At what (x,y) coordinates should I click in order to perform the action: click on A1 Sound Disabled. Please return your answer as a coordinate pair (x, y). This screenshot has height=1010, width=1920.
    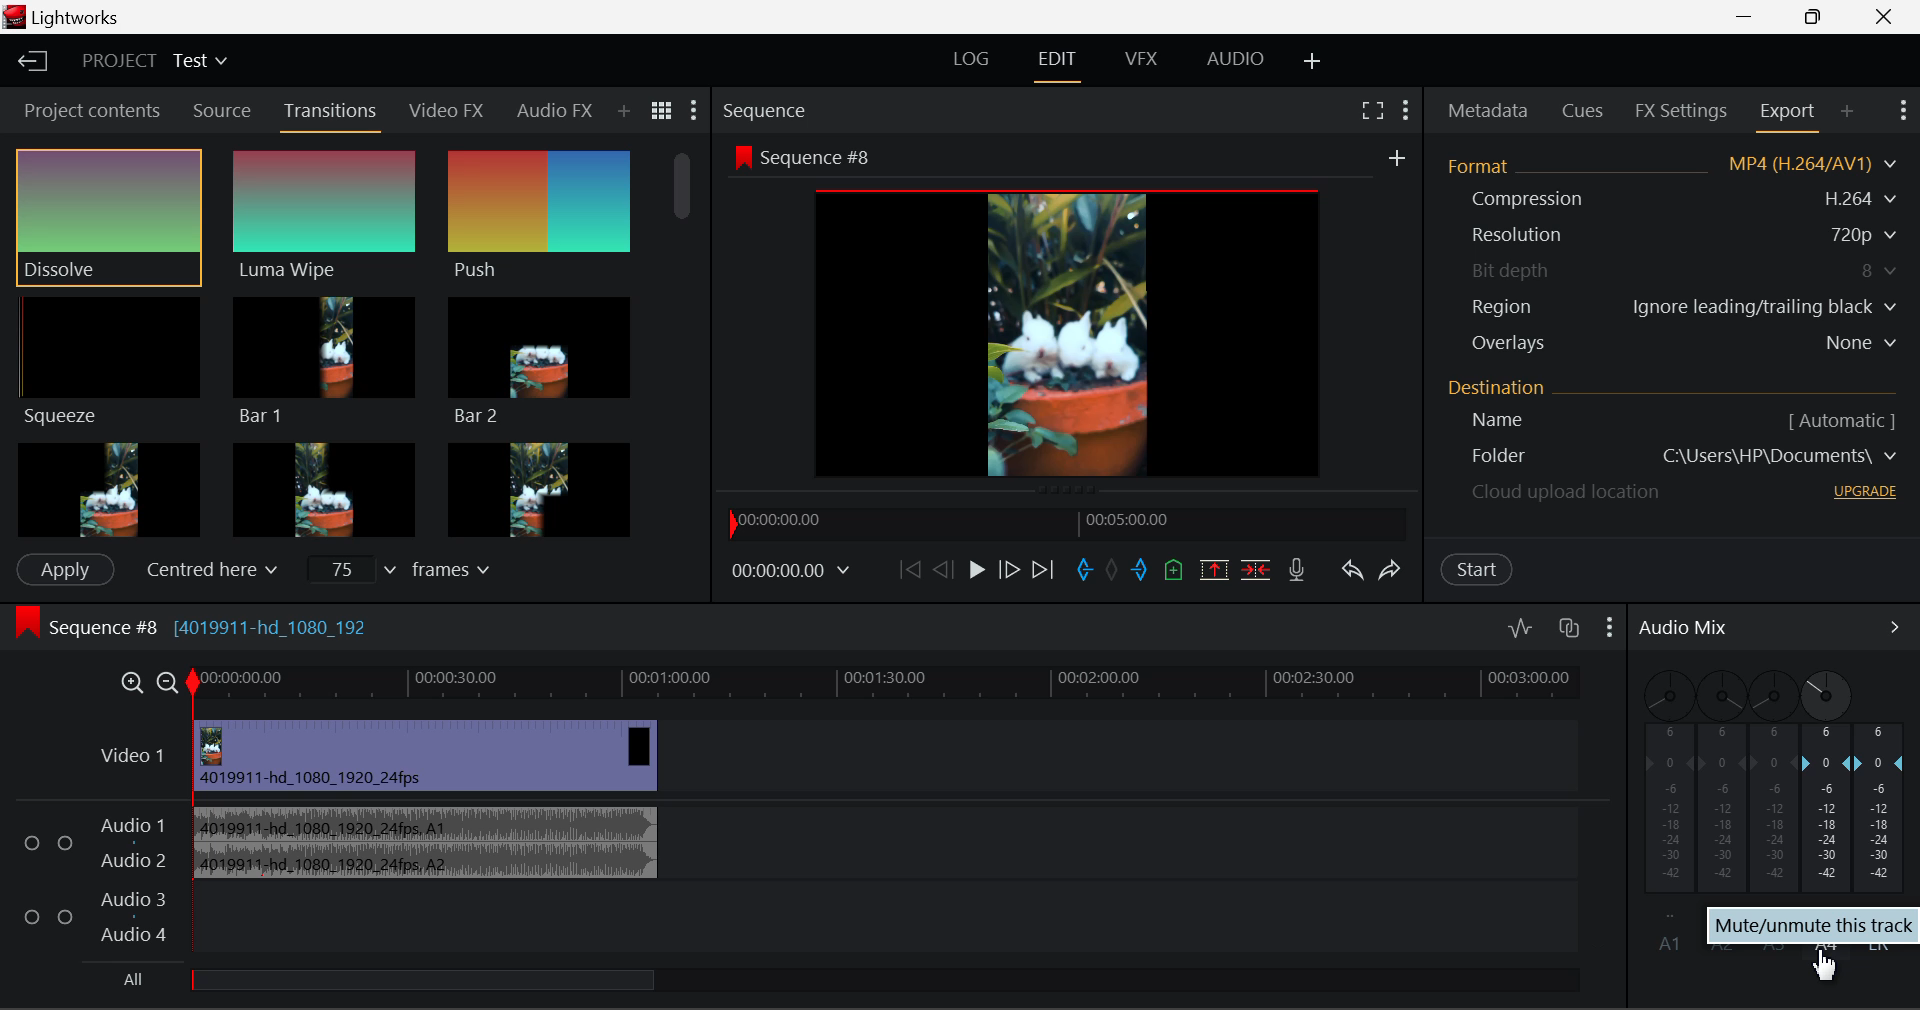
    Looking at the image, I should click on (1666, 811).